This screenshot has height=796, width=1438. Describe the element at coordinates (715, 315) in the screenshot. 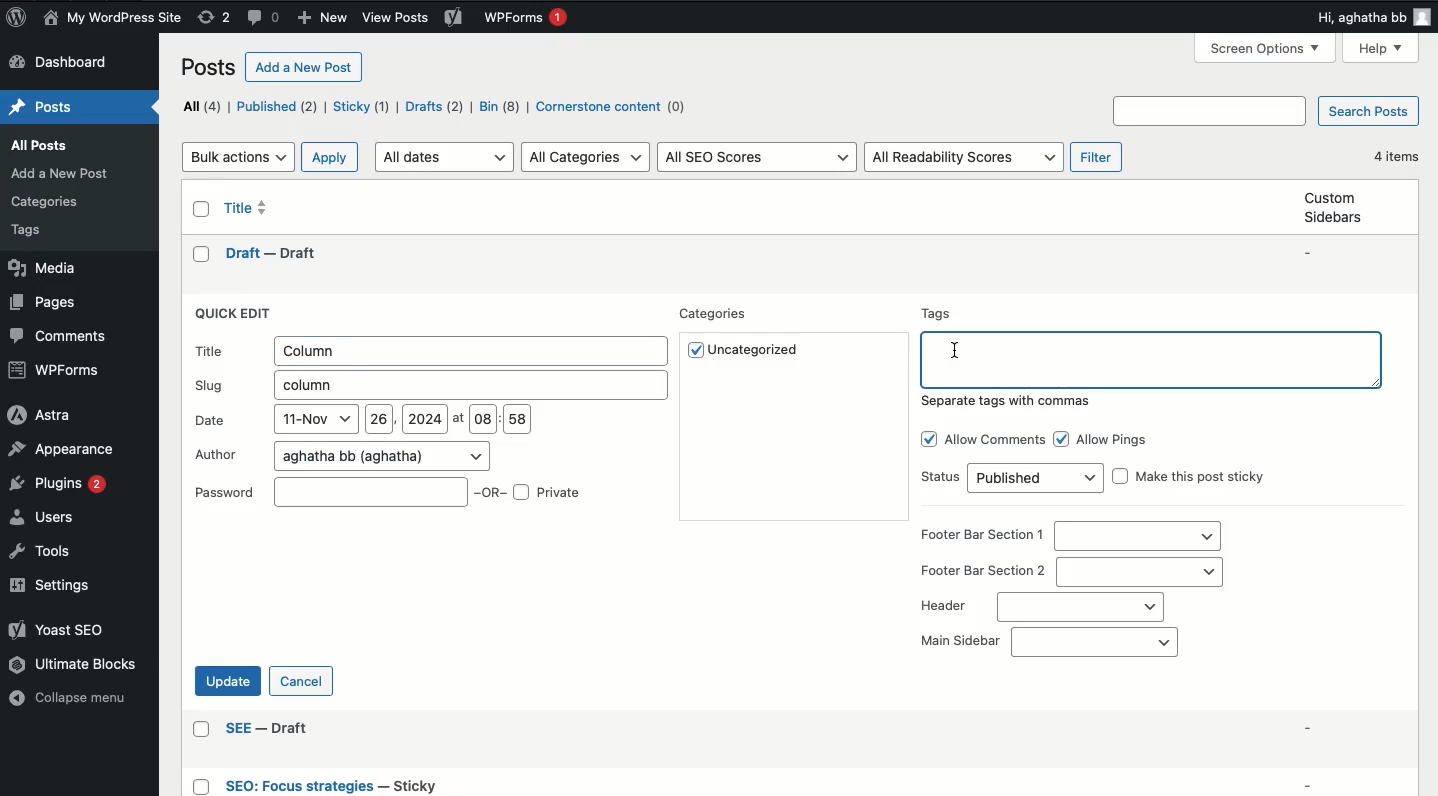

I see `Categories` at that location.